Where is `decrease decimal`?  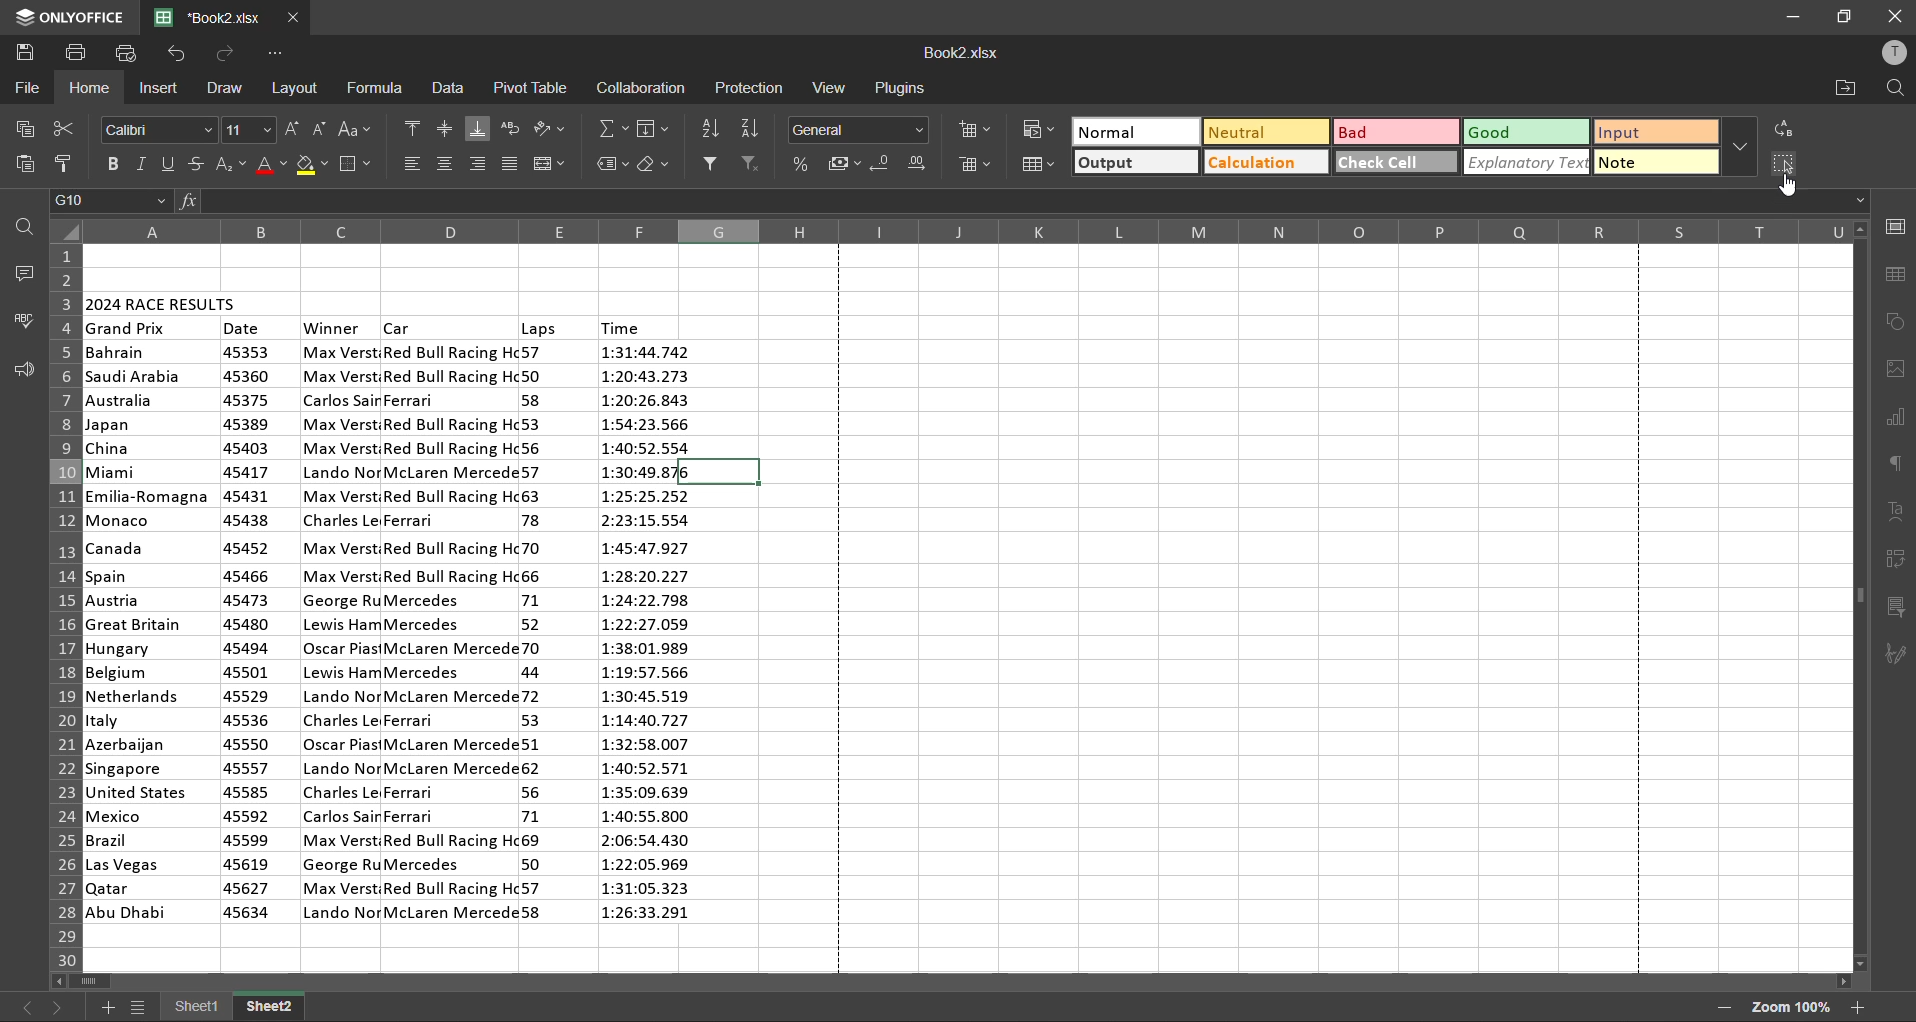
decrease decimal is located at coordinates (885, 164).